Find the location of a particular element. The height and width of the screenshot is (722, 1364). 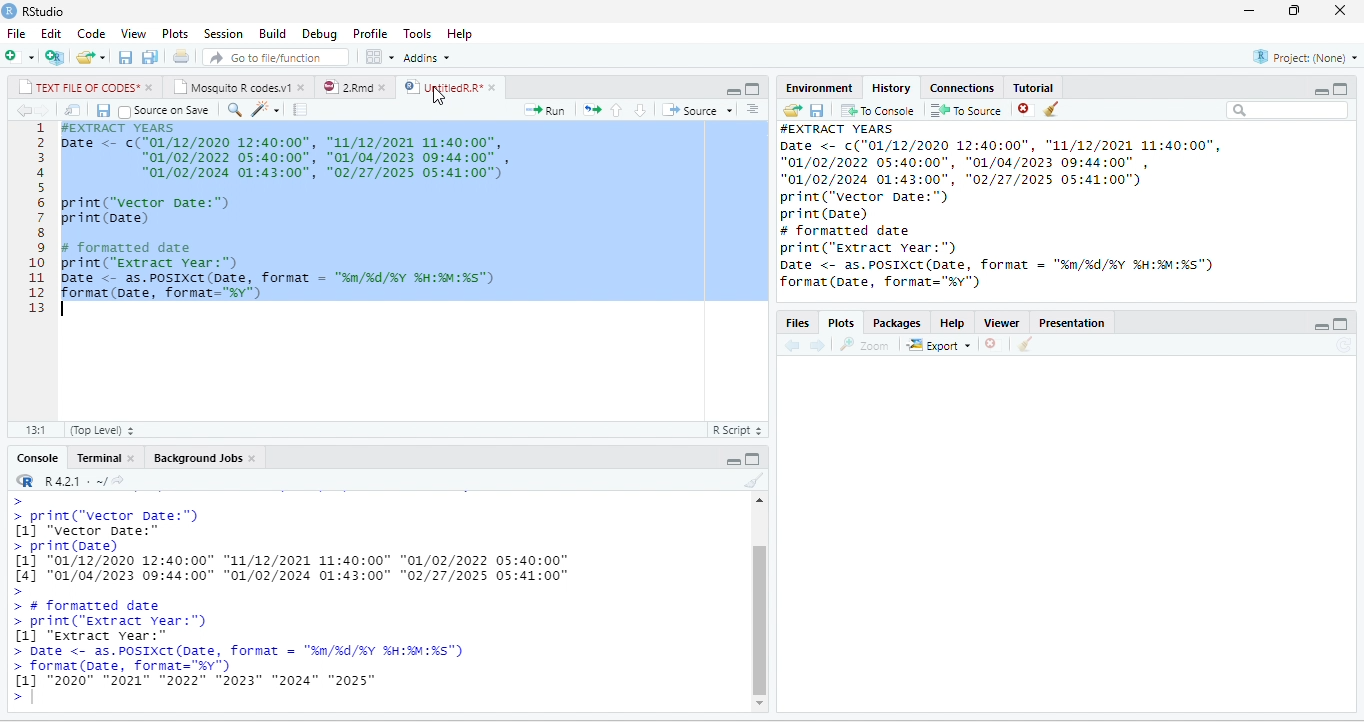

Console is located at coordinates (37, 458).